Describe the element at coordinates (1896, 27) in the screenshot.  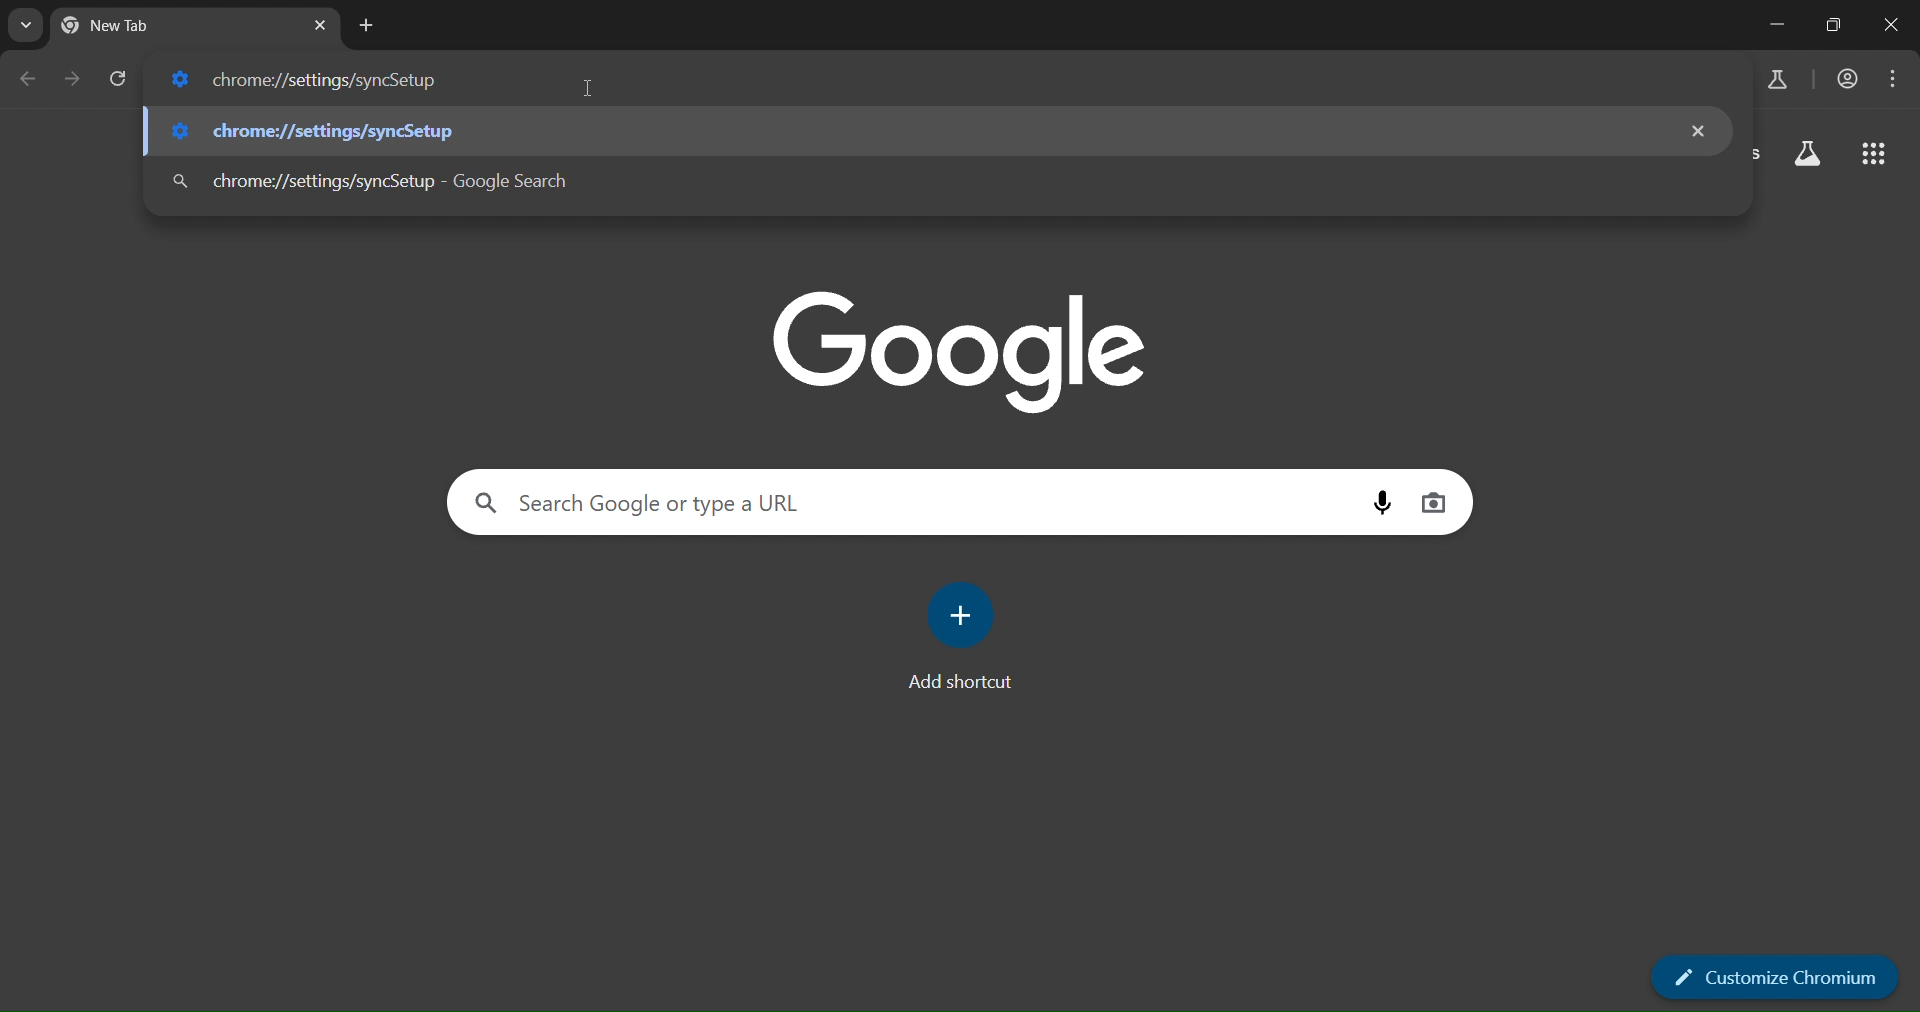
I see `close` at that location.